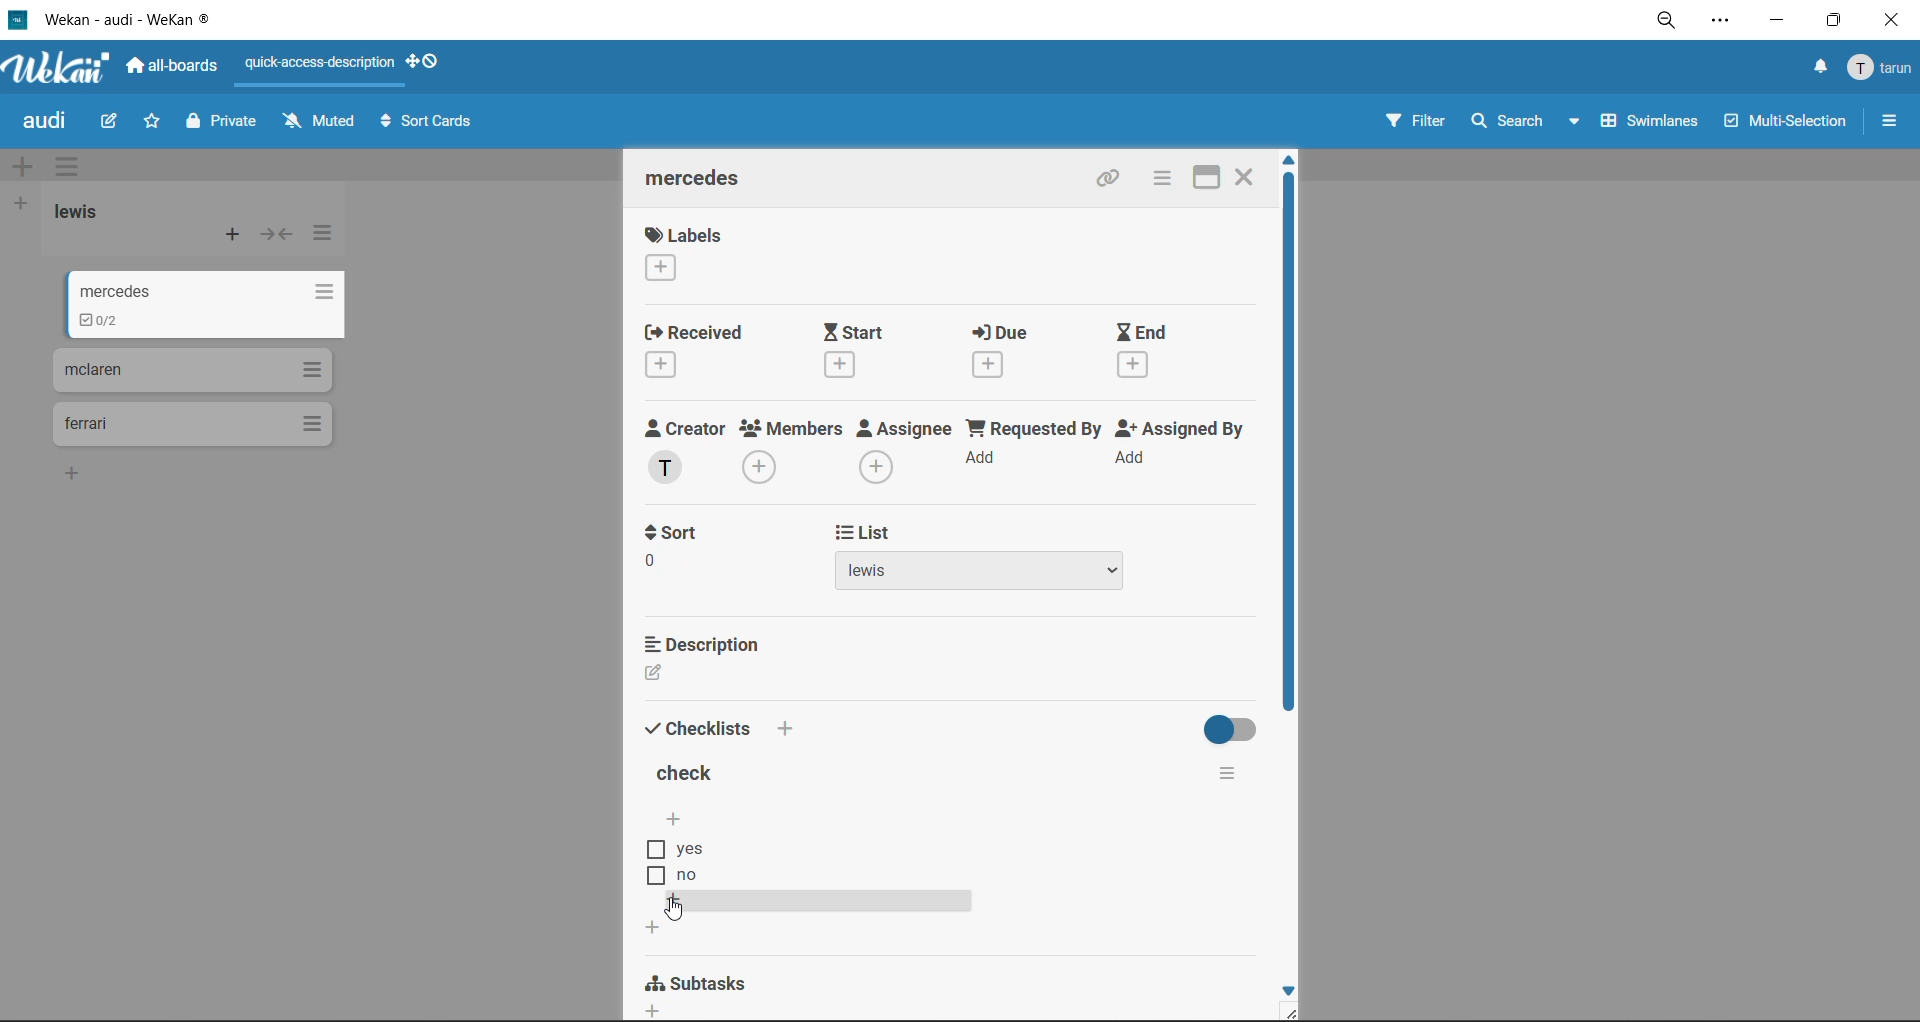  What do you see at coordinates (762, 469) in the screenshot?
I see `Add Member` at bounding box center [762, 469].